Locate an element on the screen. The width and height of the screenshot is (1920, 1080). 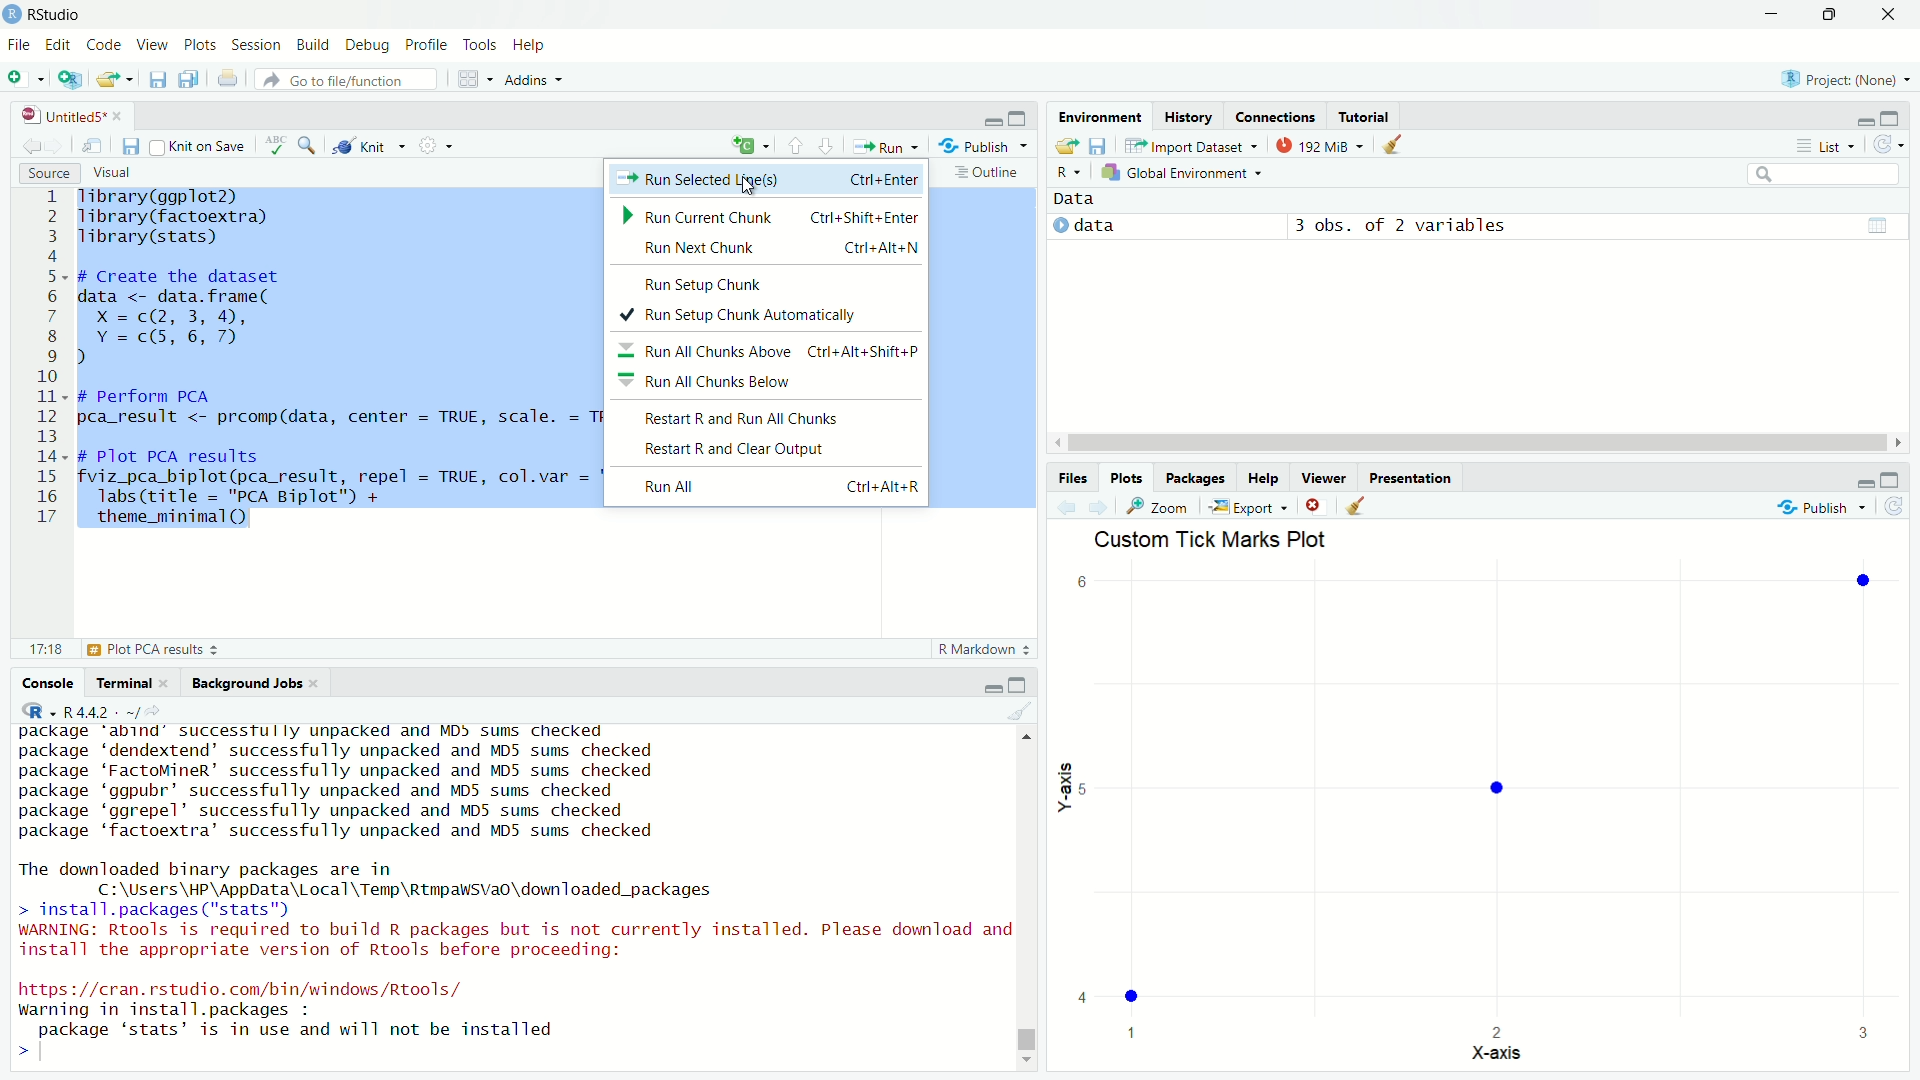
Packages is located at coordinates (1197, 478).